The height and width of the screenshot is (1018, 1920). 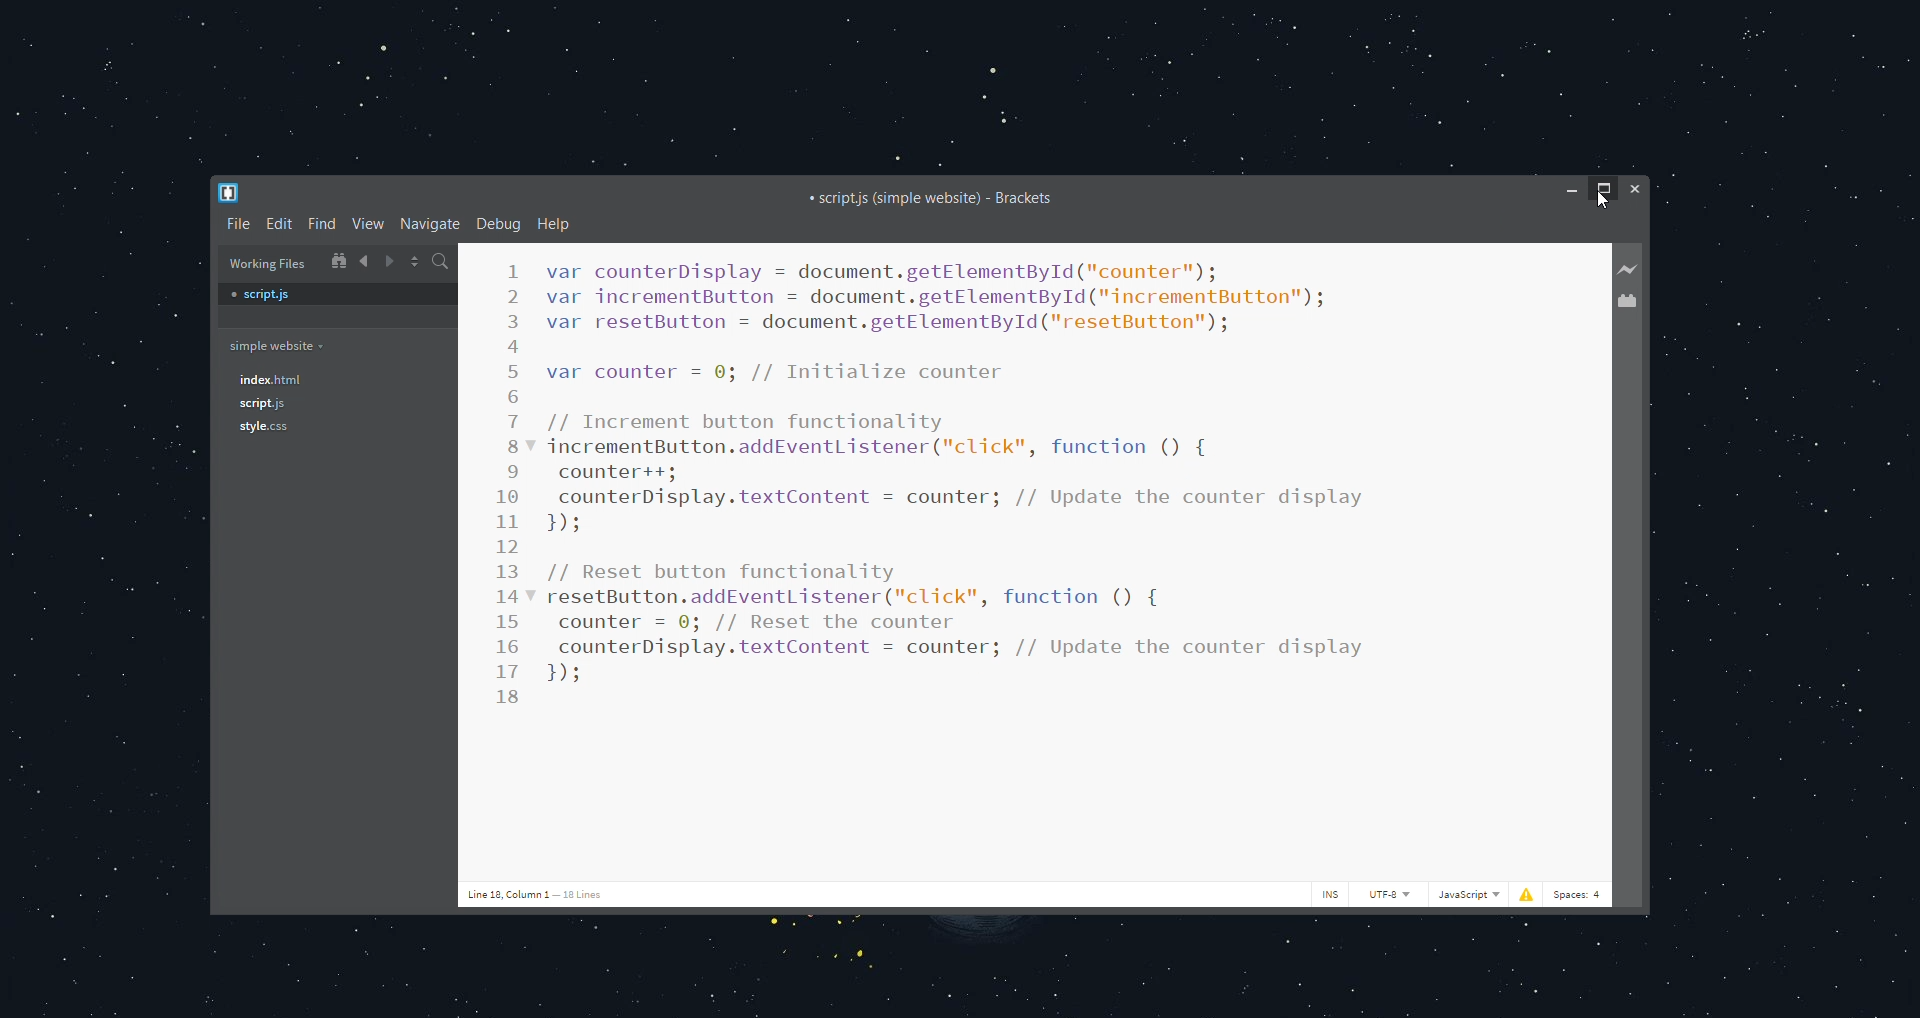 What do you see at coordinates (364, 260) in the screenshot?
I see `navigate backward` at bounding box center [364, 260].